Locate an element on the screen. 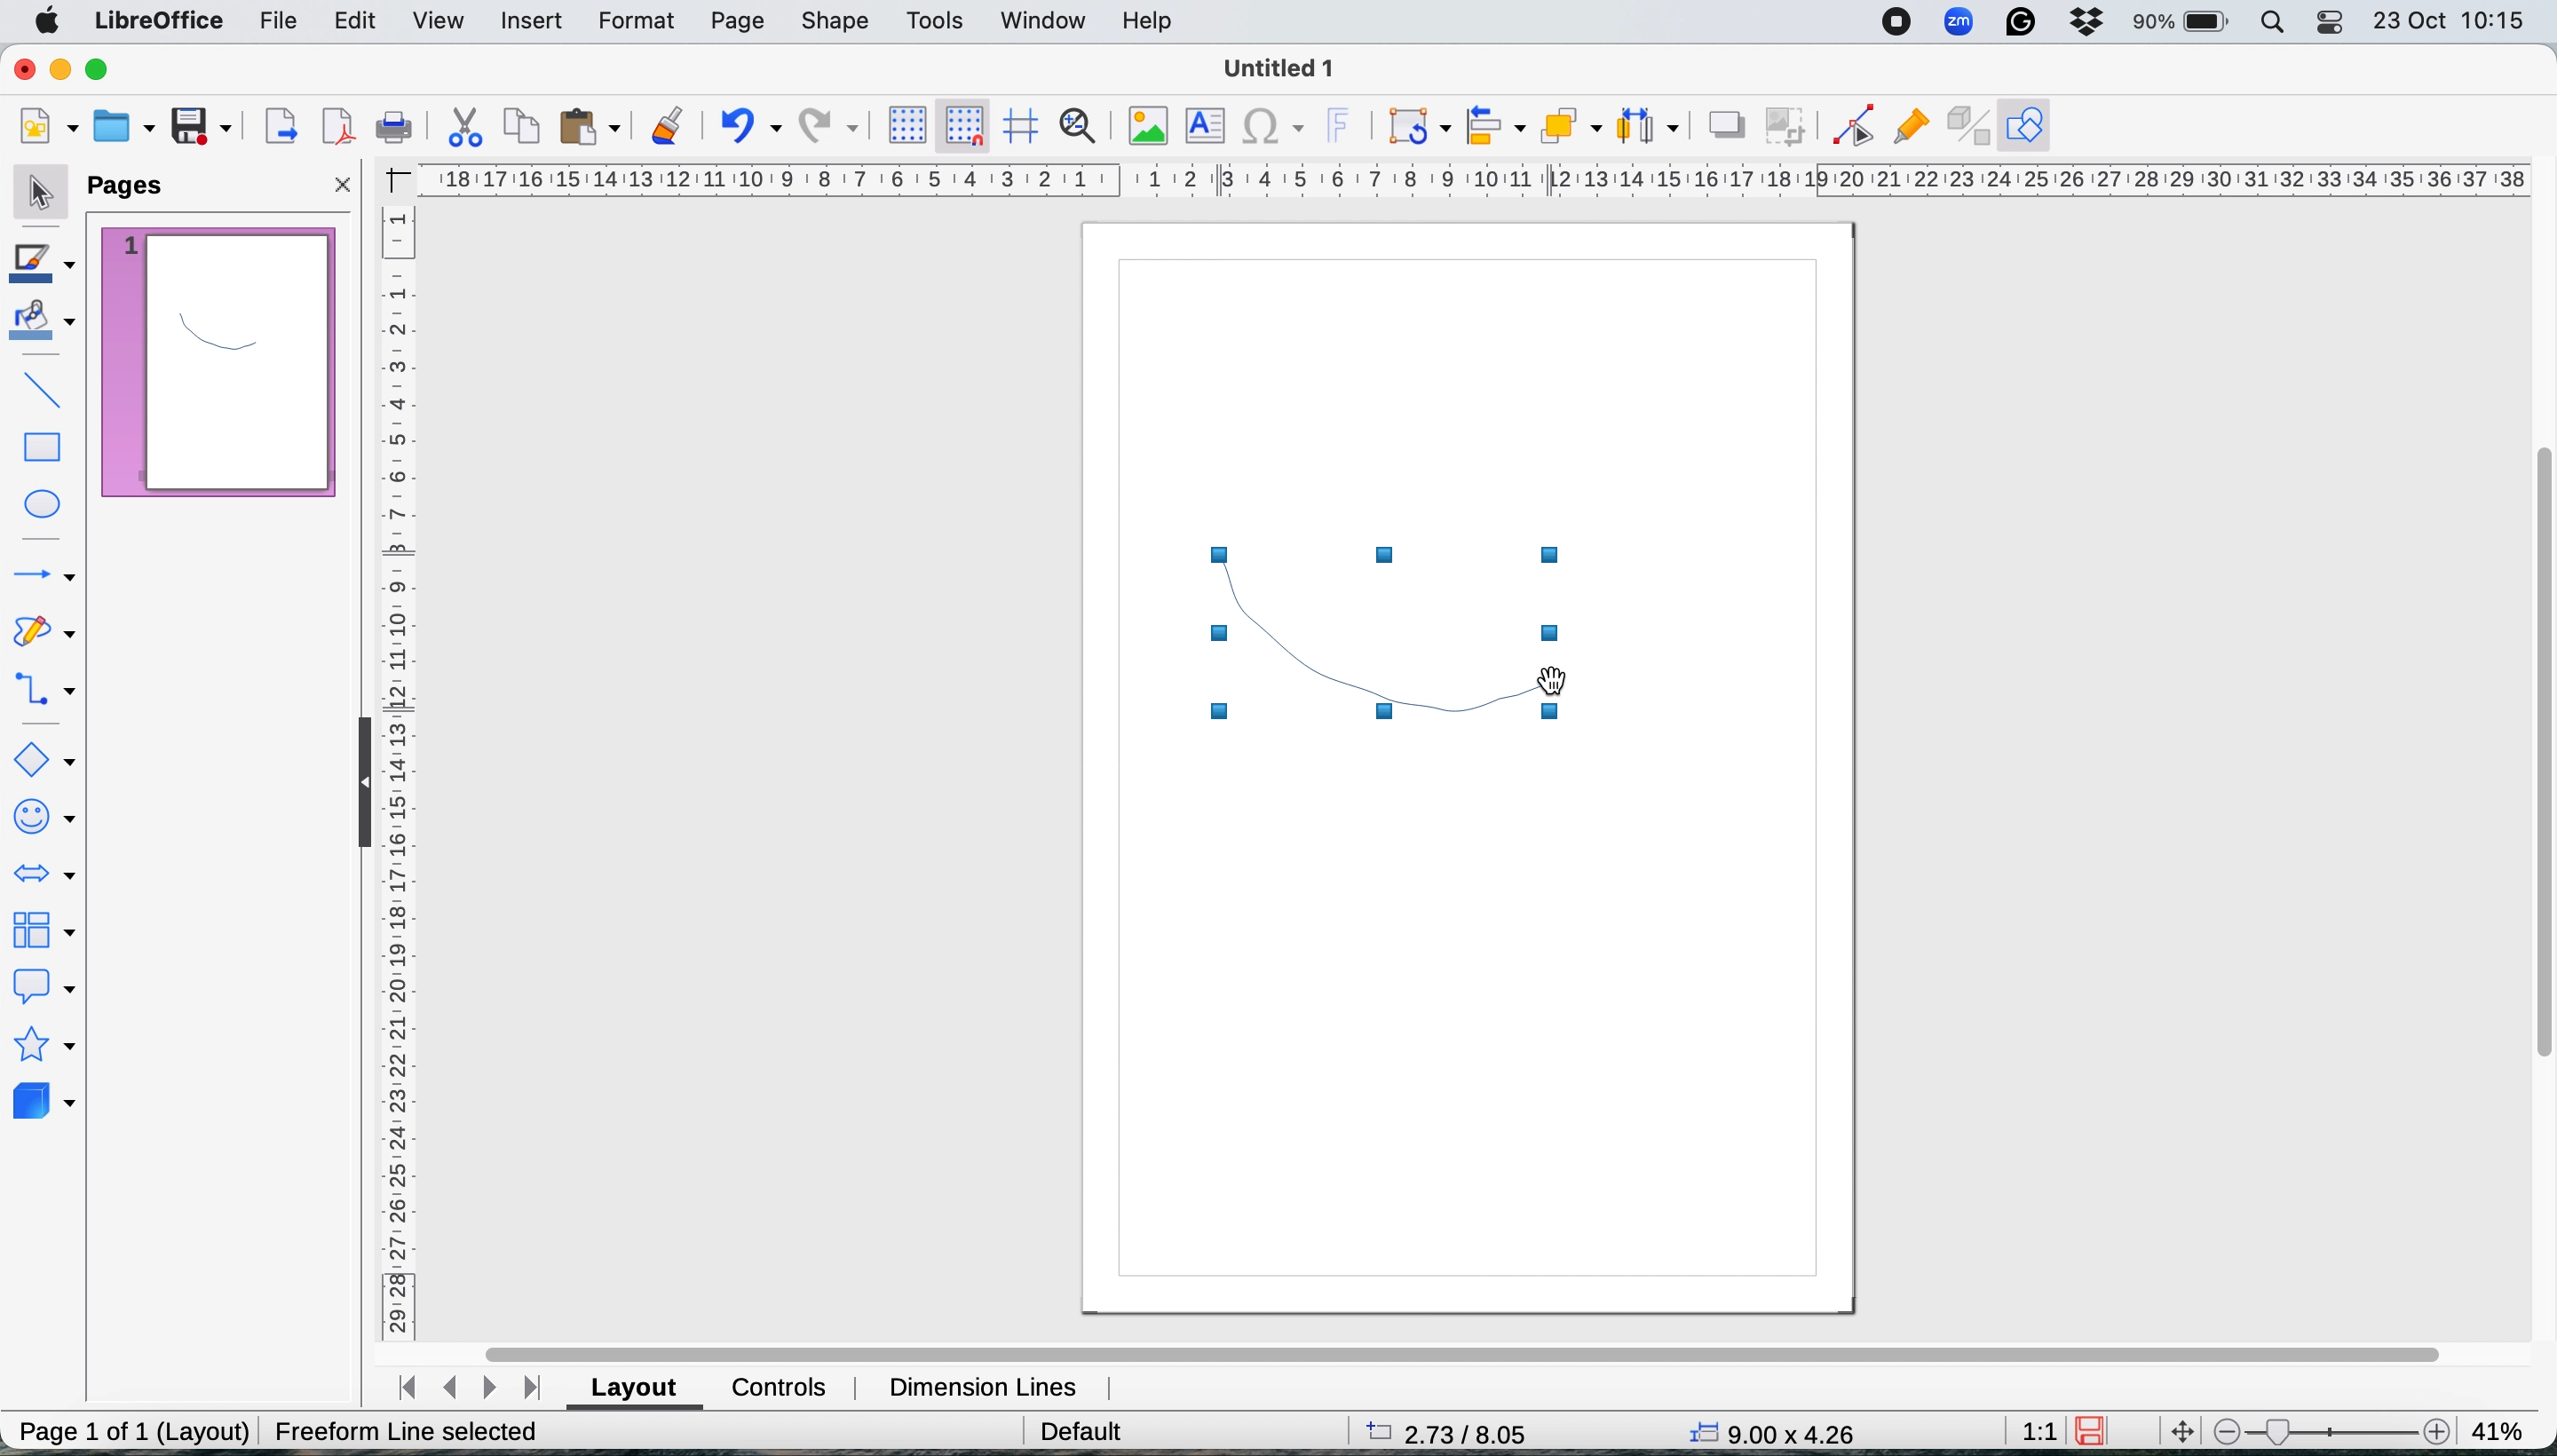 The width and height of the screenshot is (2557, 1456). selection tool is located at coordinates (37, 190).